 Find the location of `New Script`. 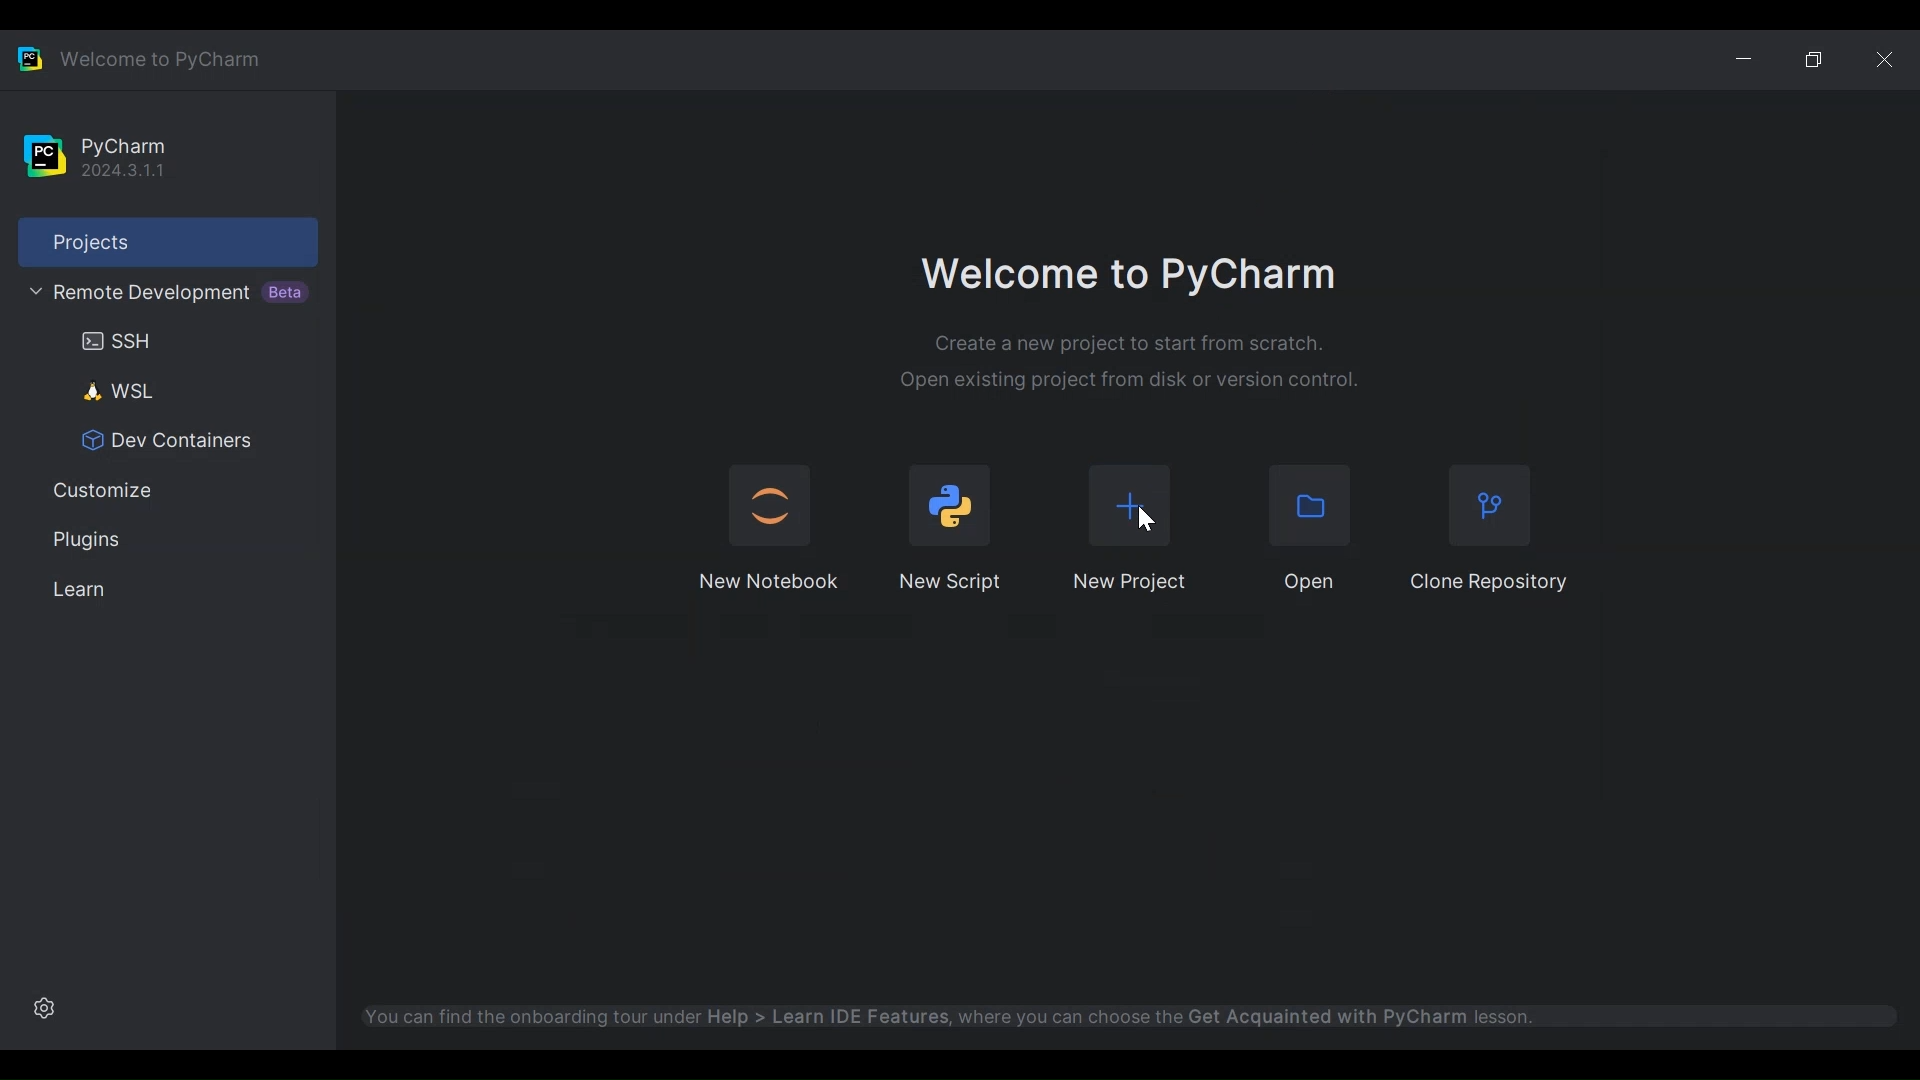

New Script is located at coordinates (951, 505).